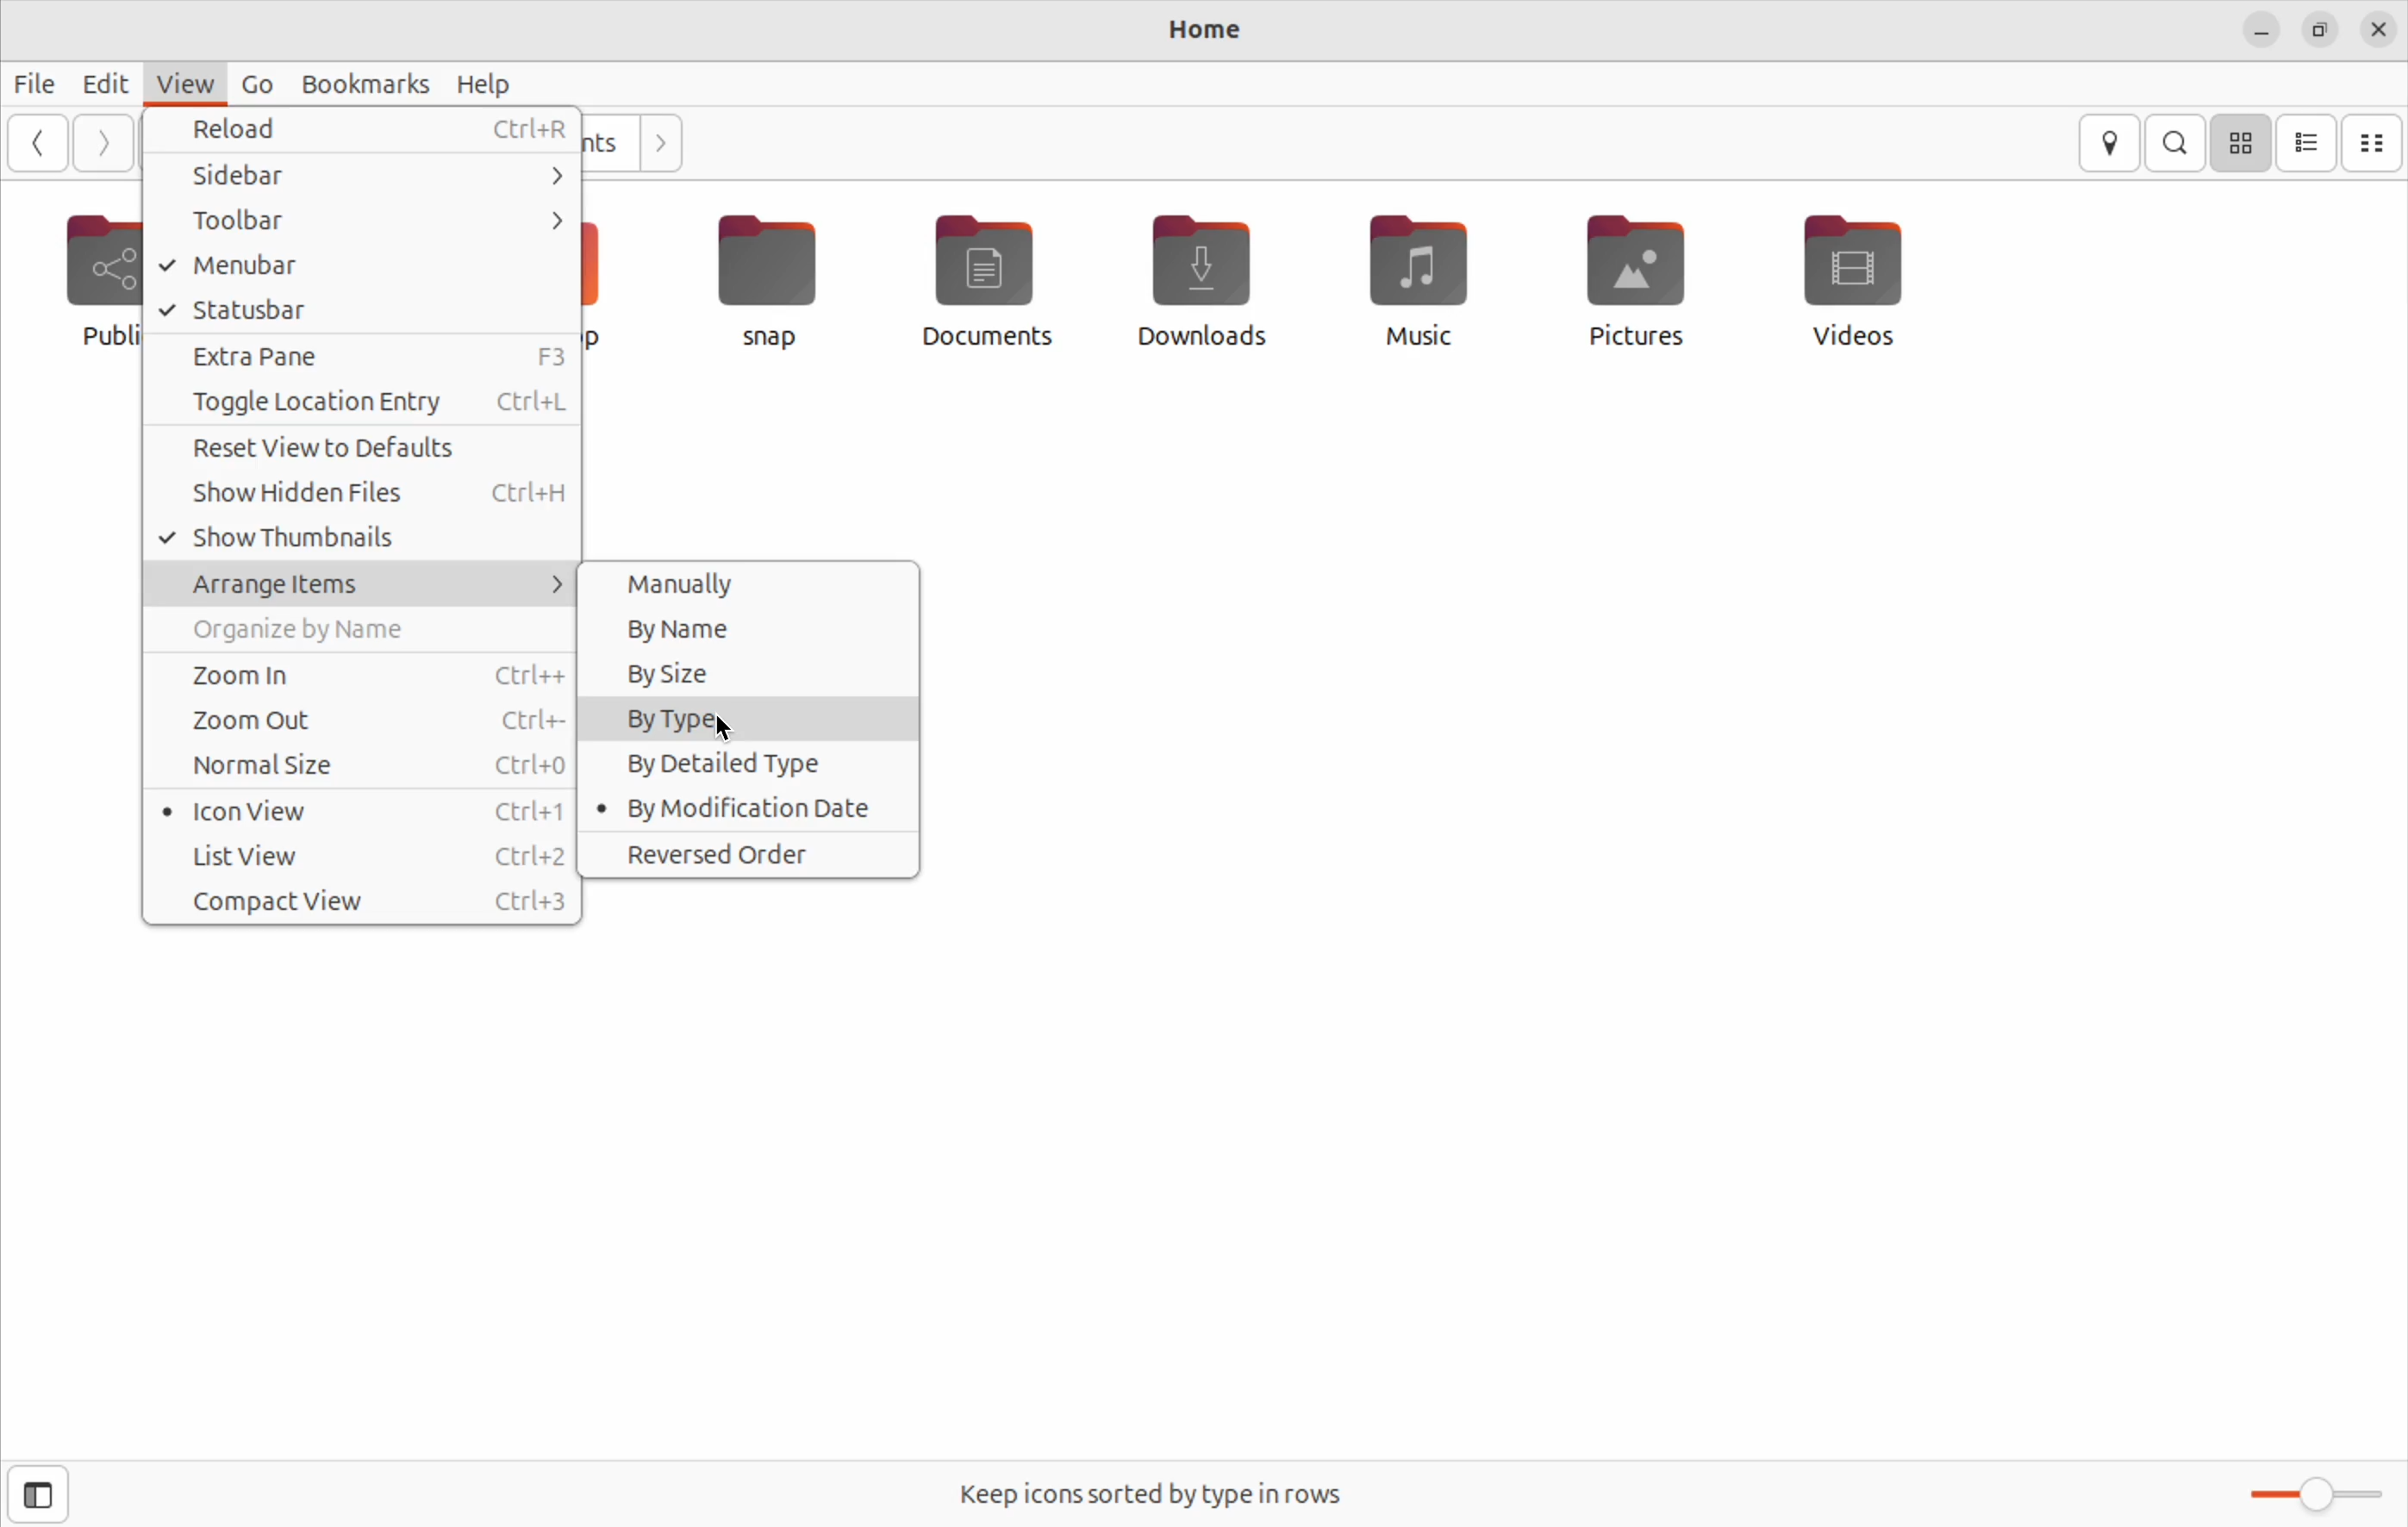 This screenshot has width=2408, height=1527. I want to click on file, so click(37, 84).